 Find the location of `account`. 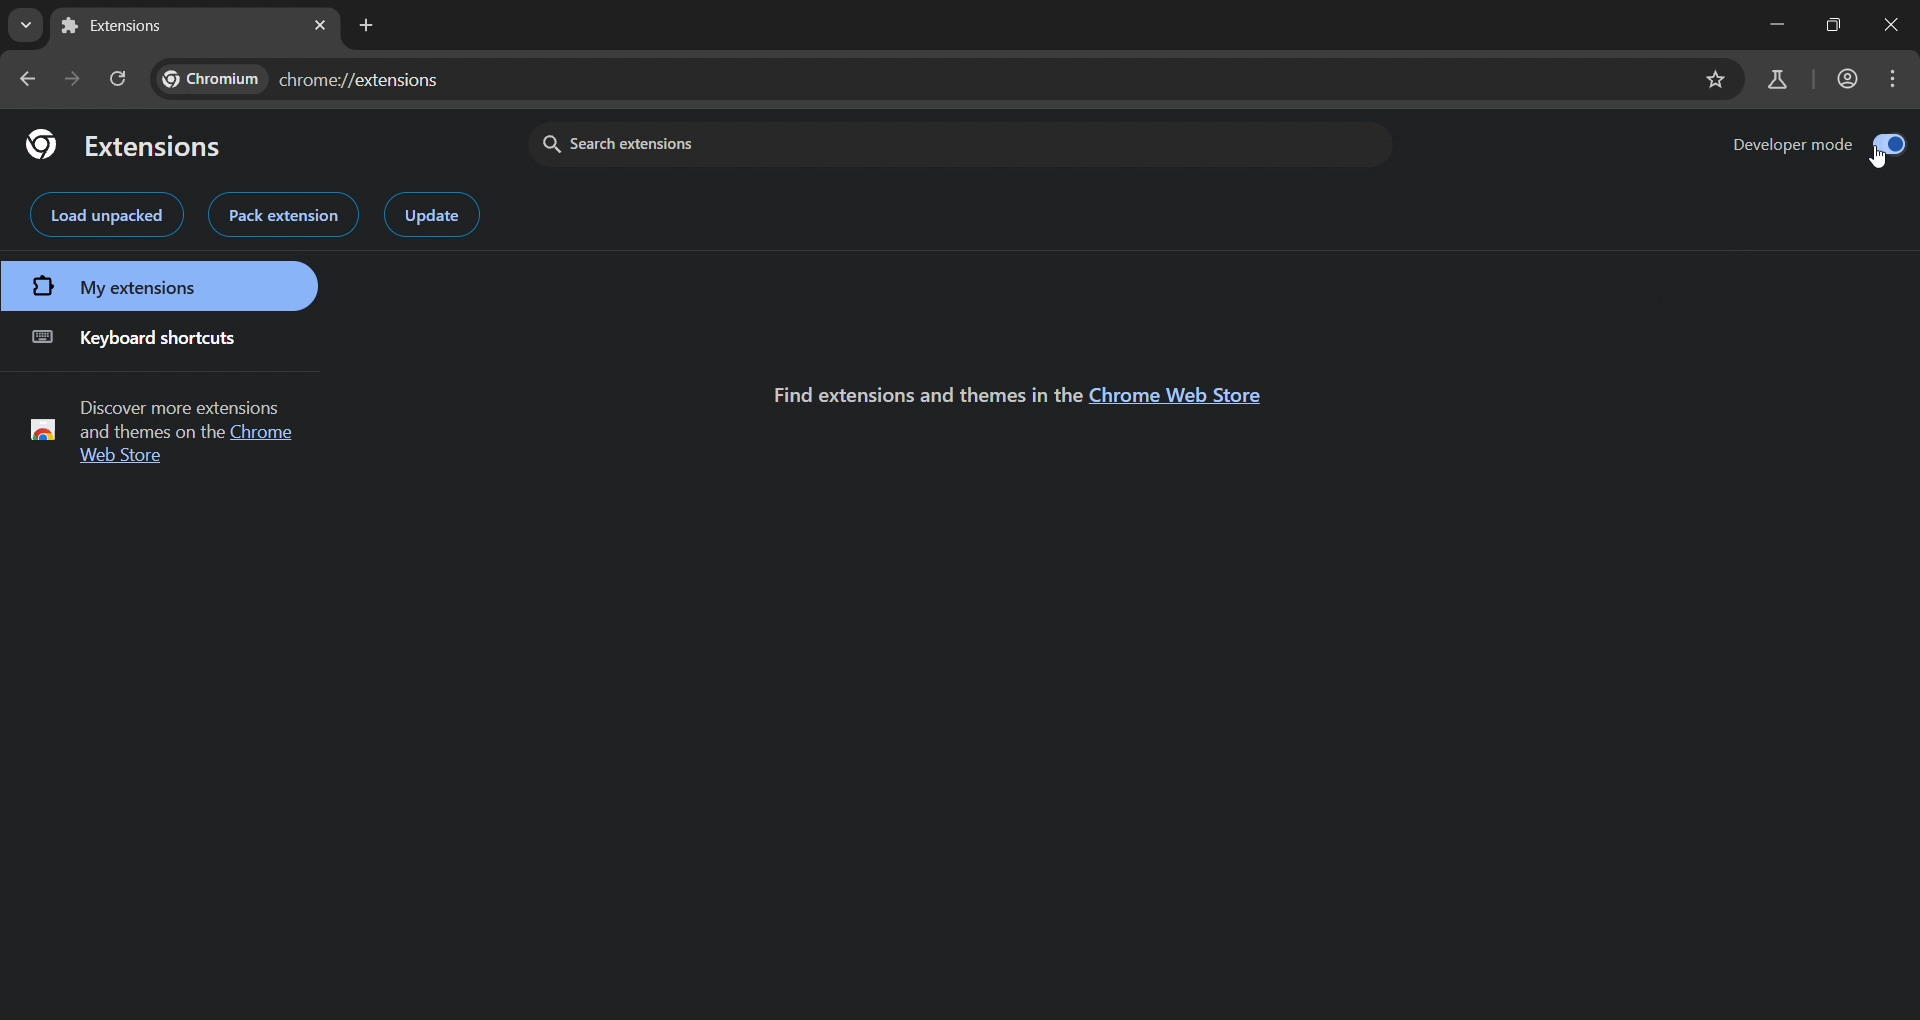

account is located at coordinates (1848, 75).